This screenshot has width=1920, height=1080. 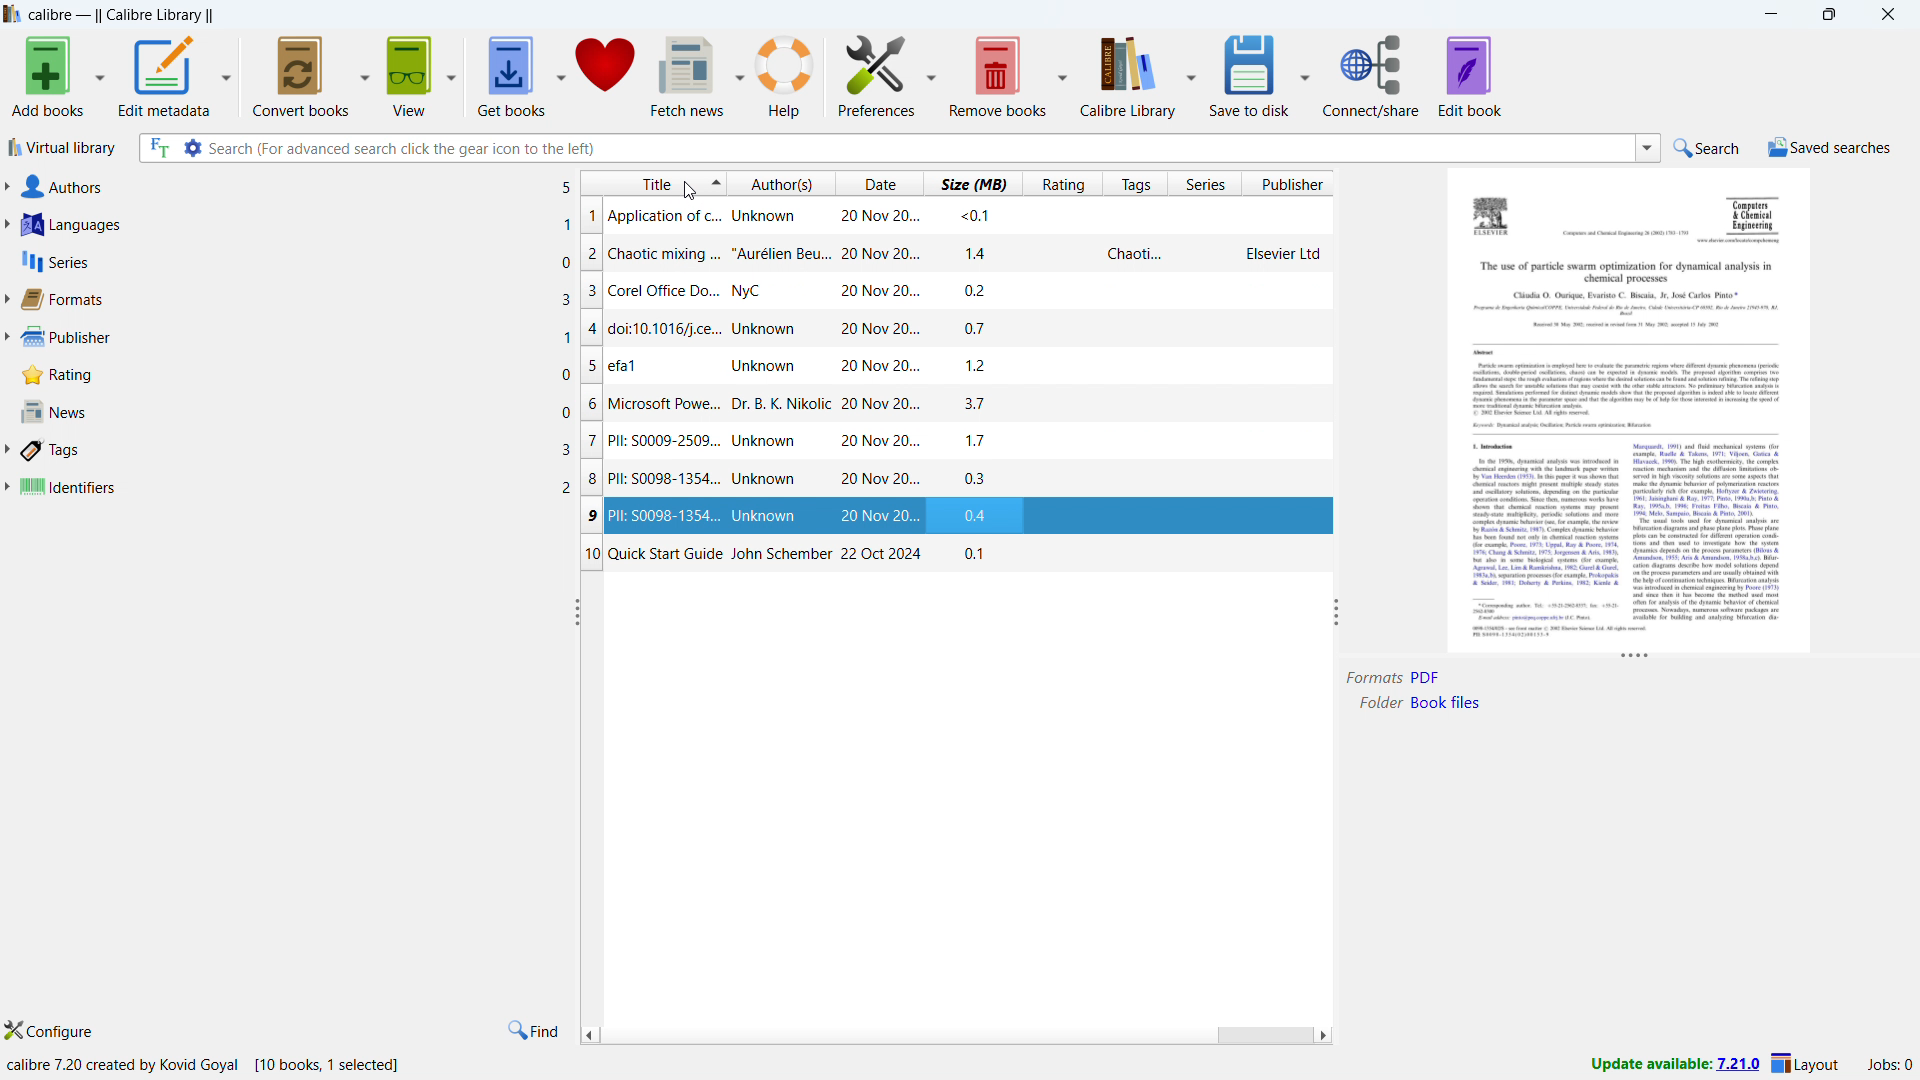 What do you see at coordinates (1541, 539) in the screenshot?
I see `` at bounding box center [1541, 539].